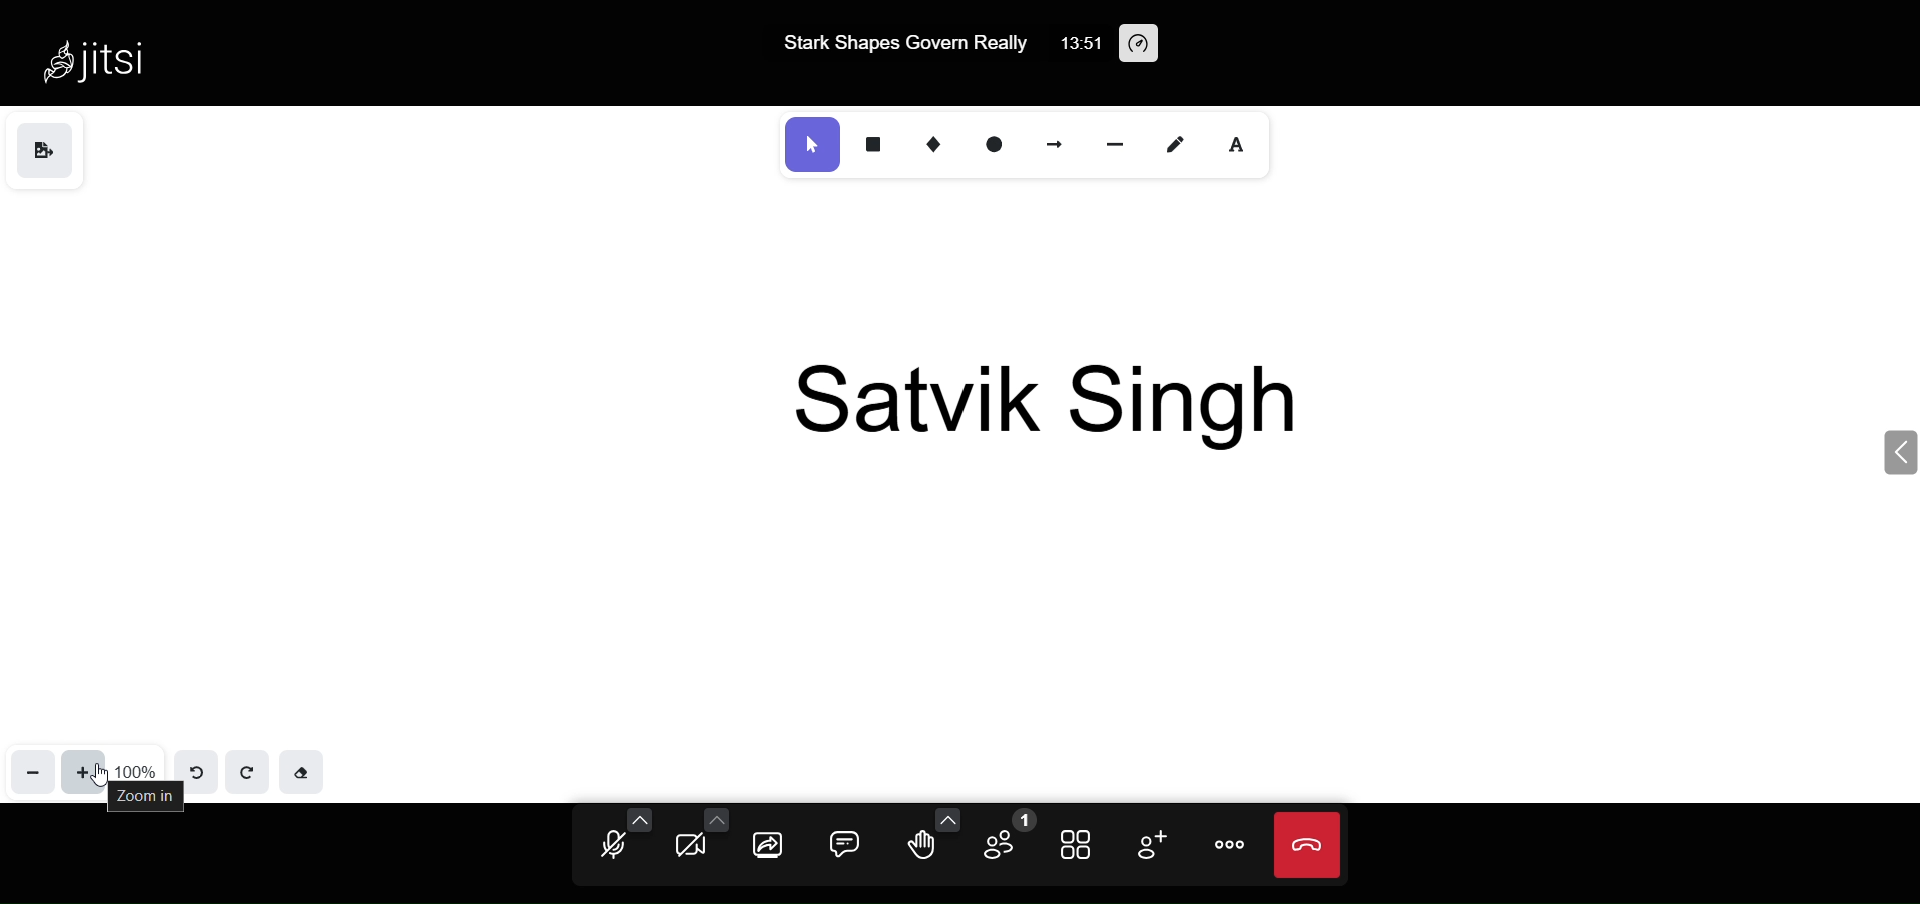 This screenshot has width=1920, height=904. What do you see at coordinates (136, 759) in the screenshot?
I see `100%` at bounding box center [136, 759].